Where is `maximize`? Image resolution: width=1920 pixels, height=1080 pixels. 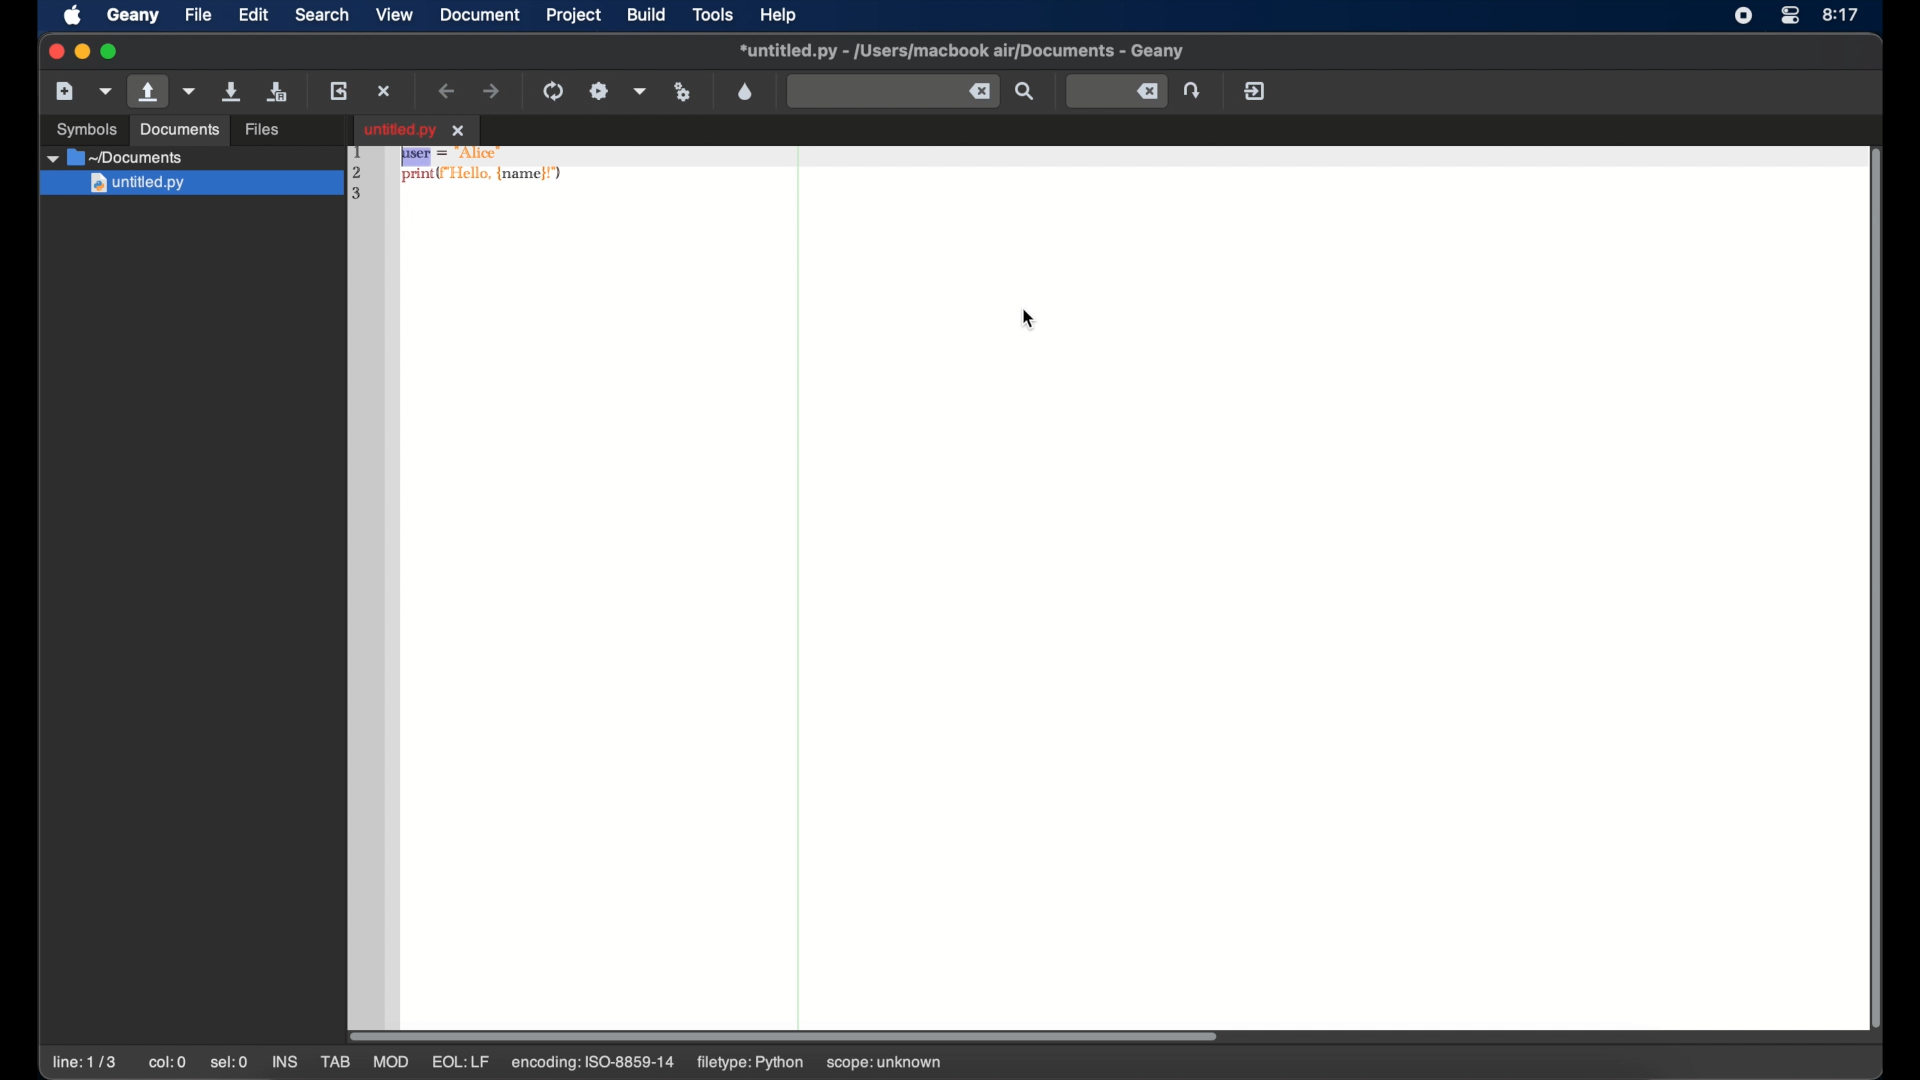
maximize is located at coordinates (112, 52).